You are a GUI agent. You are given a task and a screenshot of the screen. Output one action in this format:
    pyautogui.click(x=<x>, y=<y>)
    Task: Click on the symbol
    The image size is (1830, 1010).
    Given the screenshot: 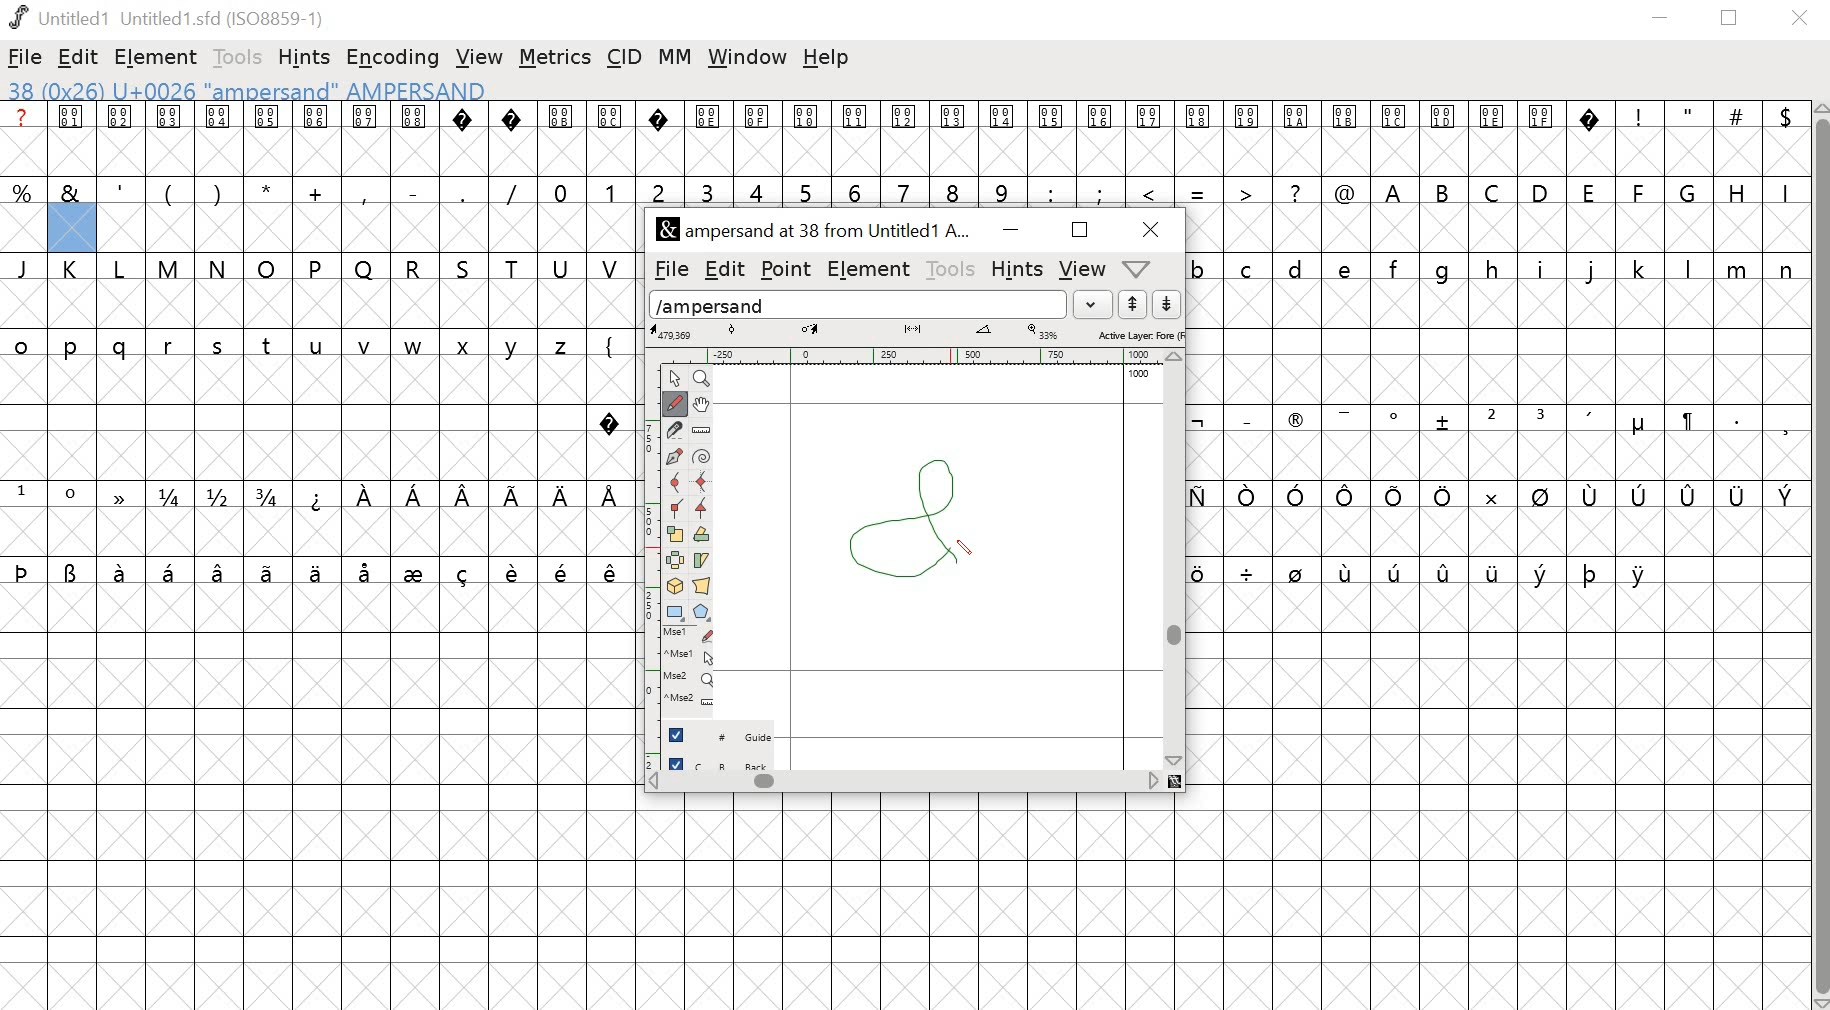 What is the action you would take?
    pyautogui.click(x=611, y=572)
    